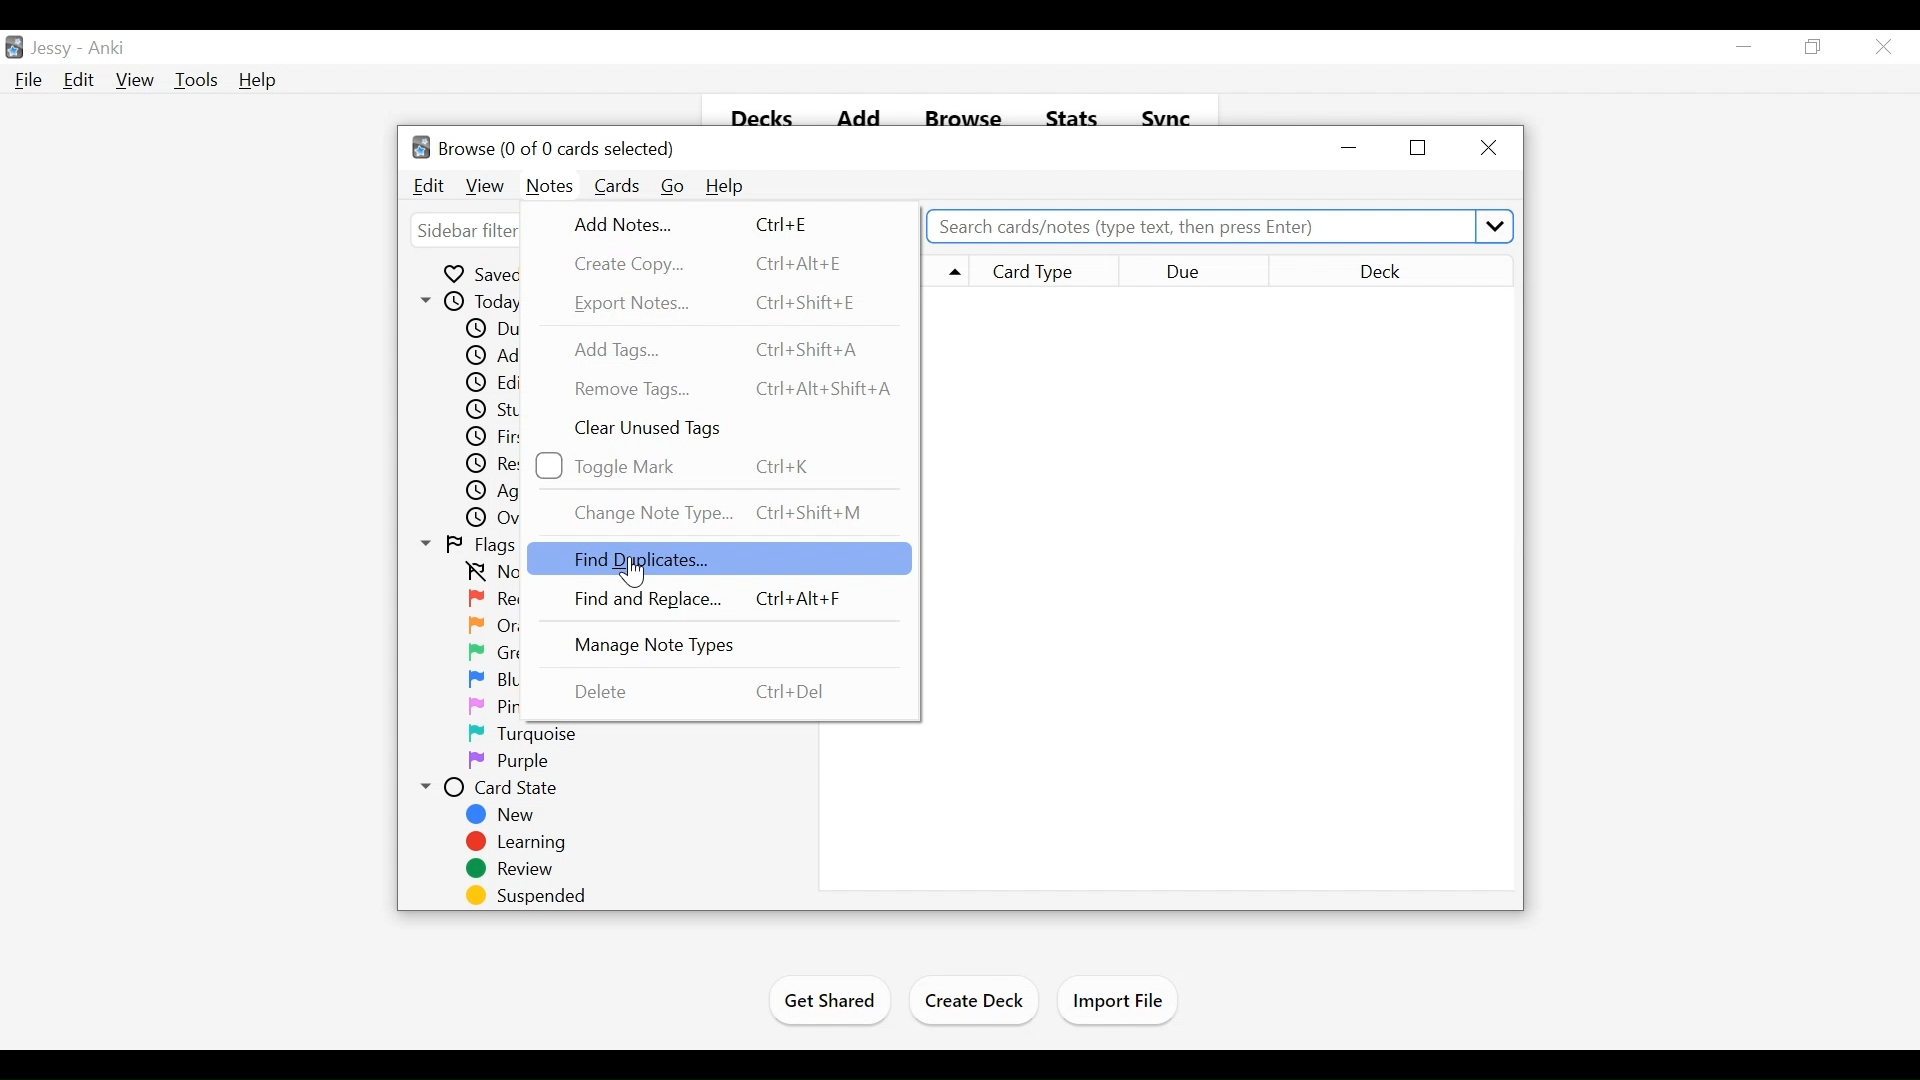 The image size is (1920, 1080). What do you see at coordinates (1744, 46) in the screenshot?
I see `minimize` at bounding box center [1744, 46].